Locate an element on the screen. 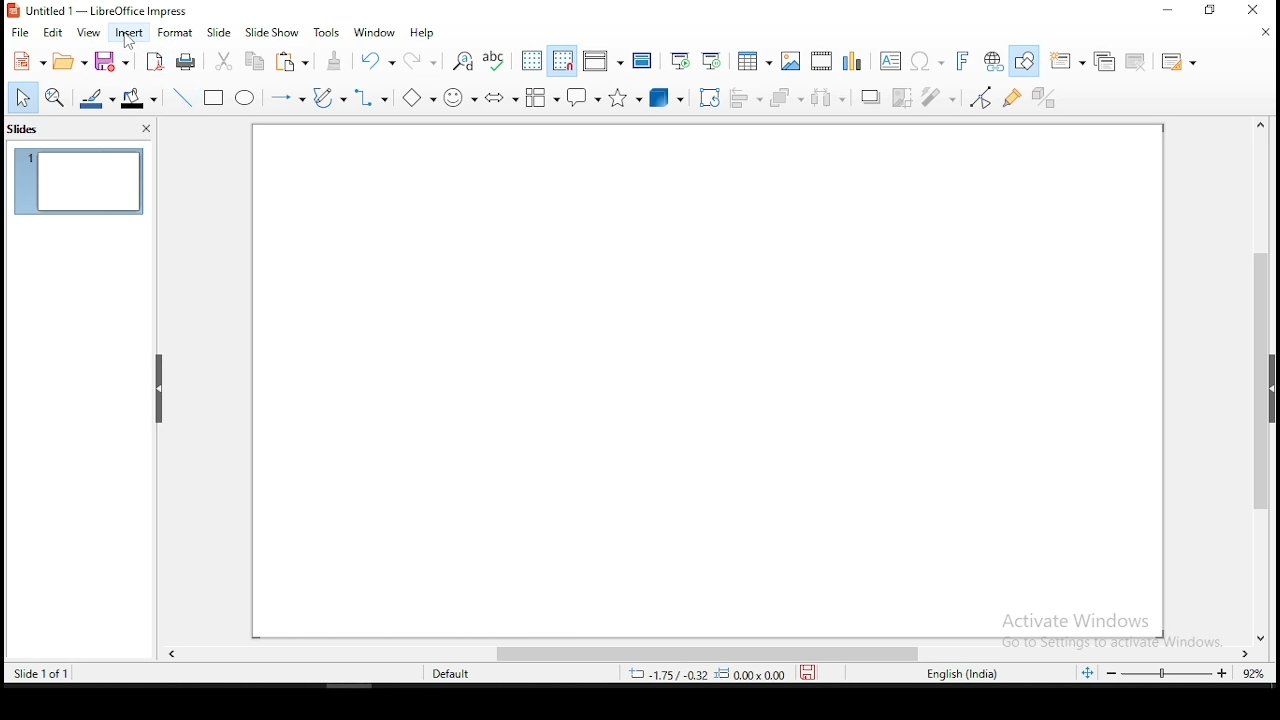  scroll down is located at coordinates (1262, 640).